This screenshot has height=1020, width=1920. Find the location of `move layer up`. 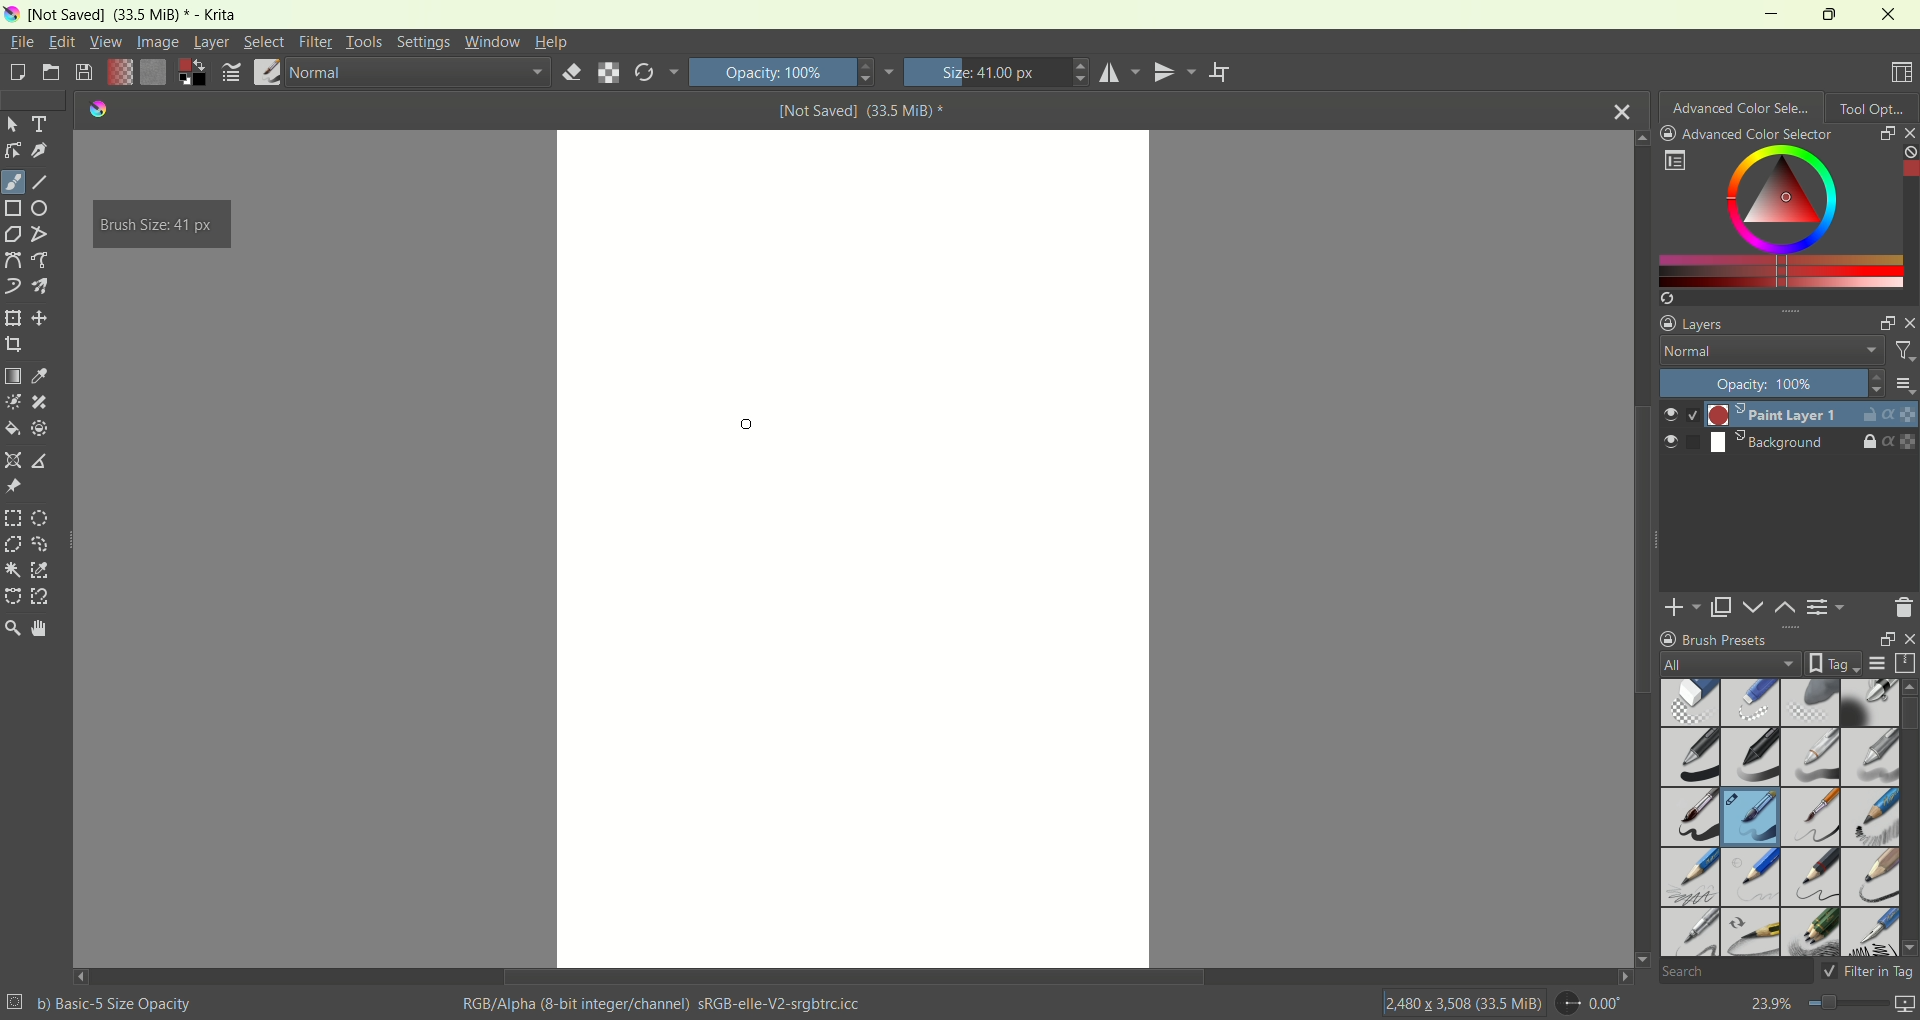

move layer up is located at coordinates (1787, 608).